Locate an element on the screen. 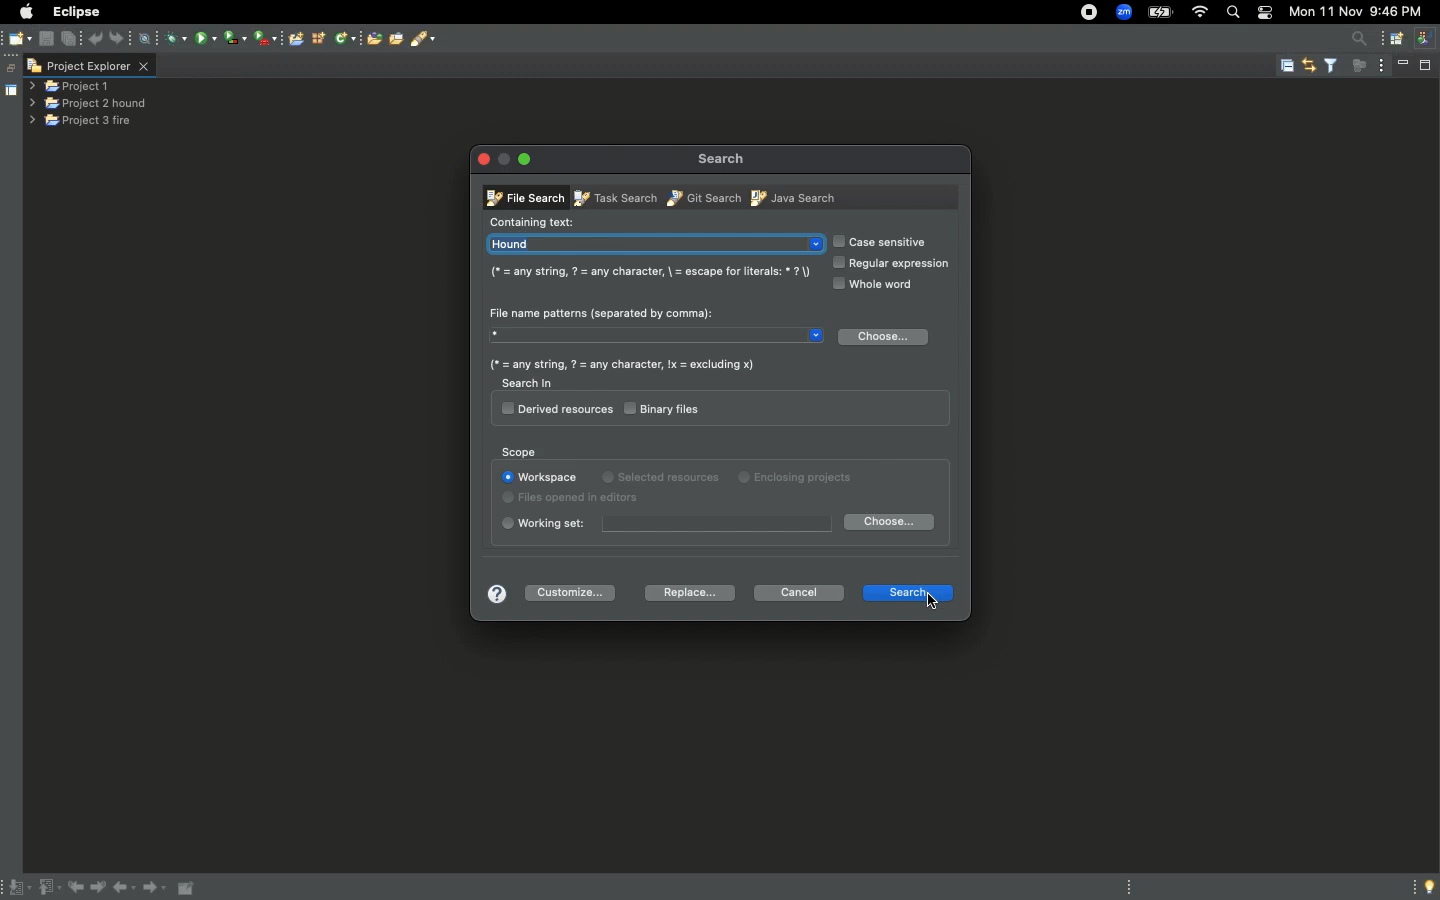  Files opened in editors is located at coordinates (580, 499).